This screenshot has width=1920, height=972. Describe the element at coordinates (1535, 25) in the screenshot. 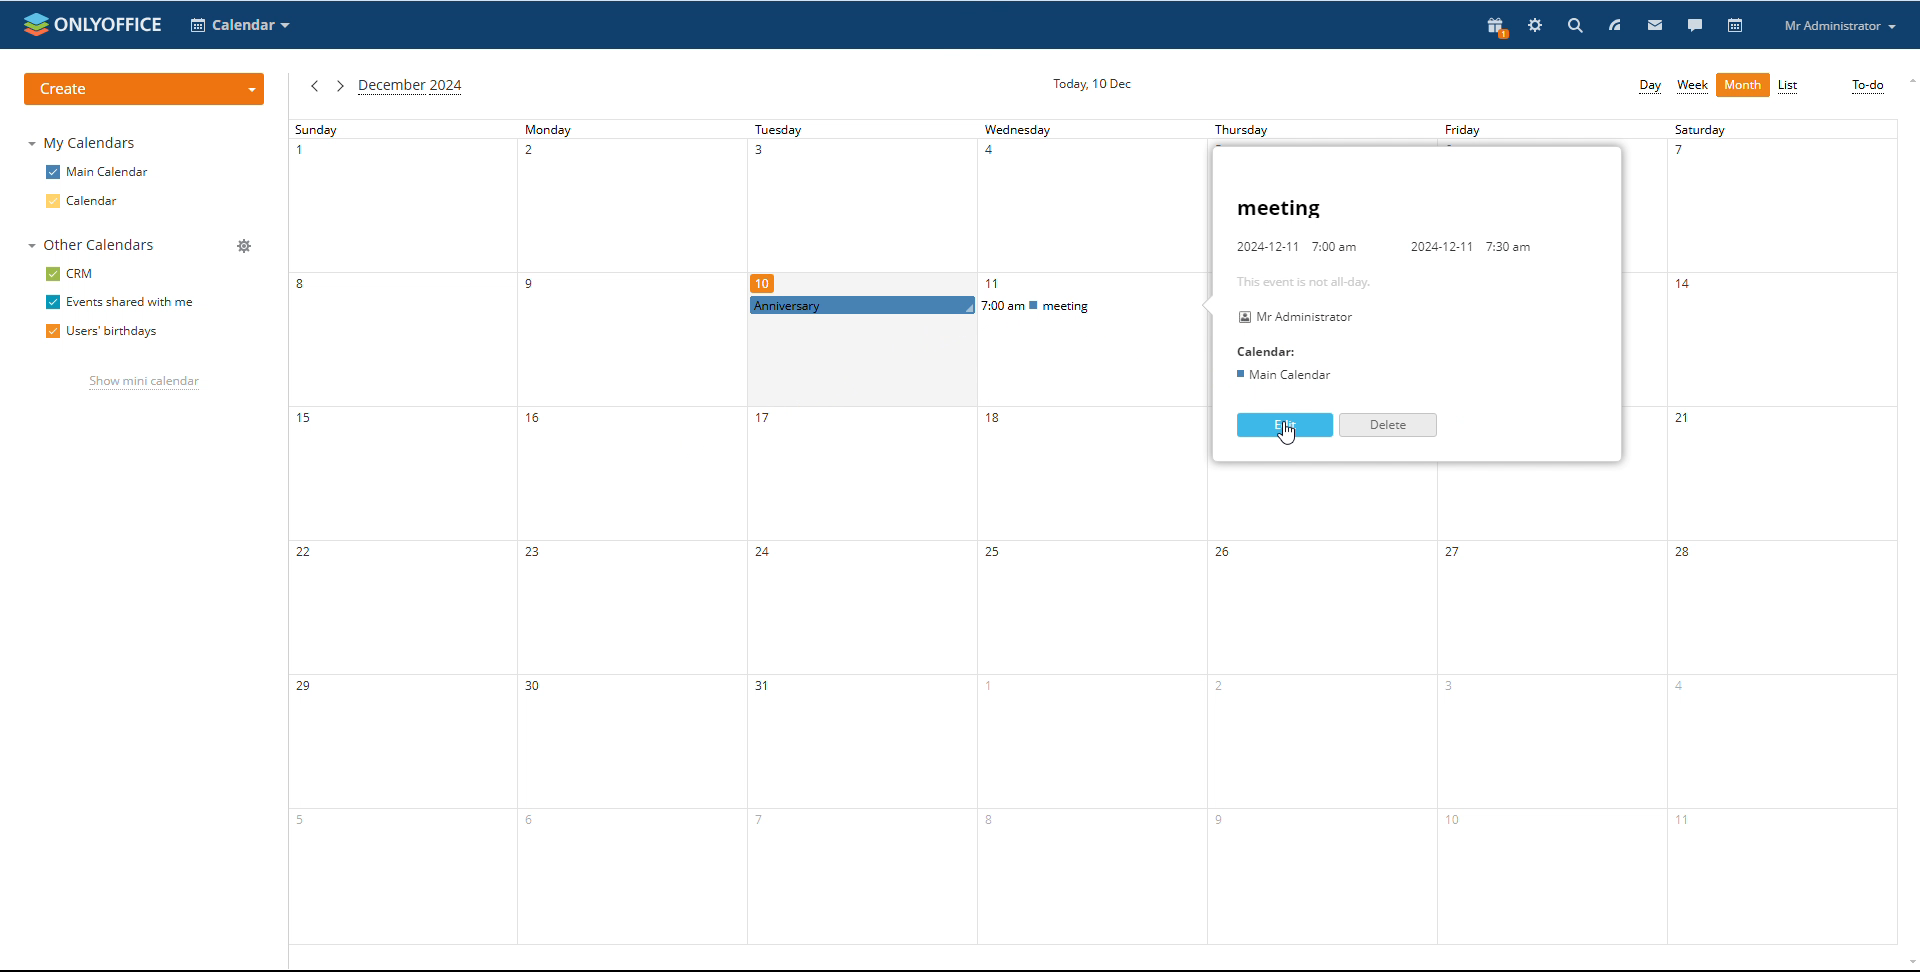

I see `settings` at that location.